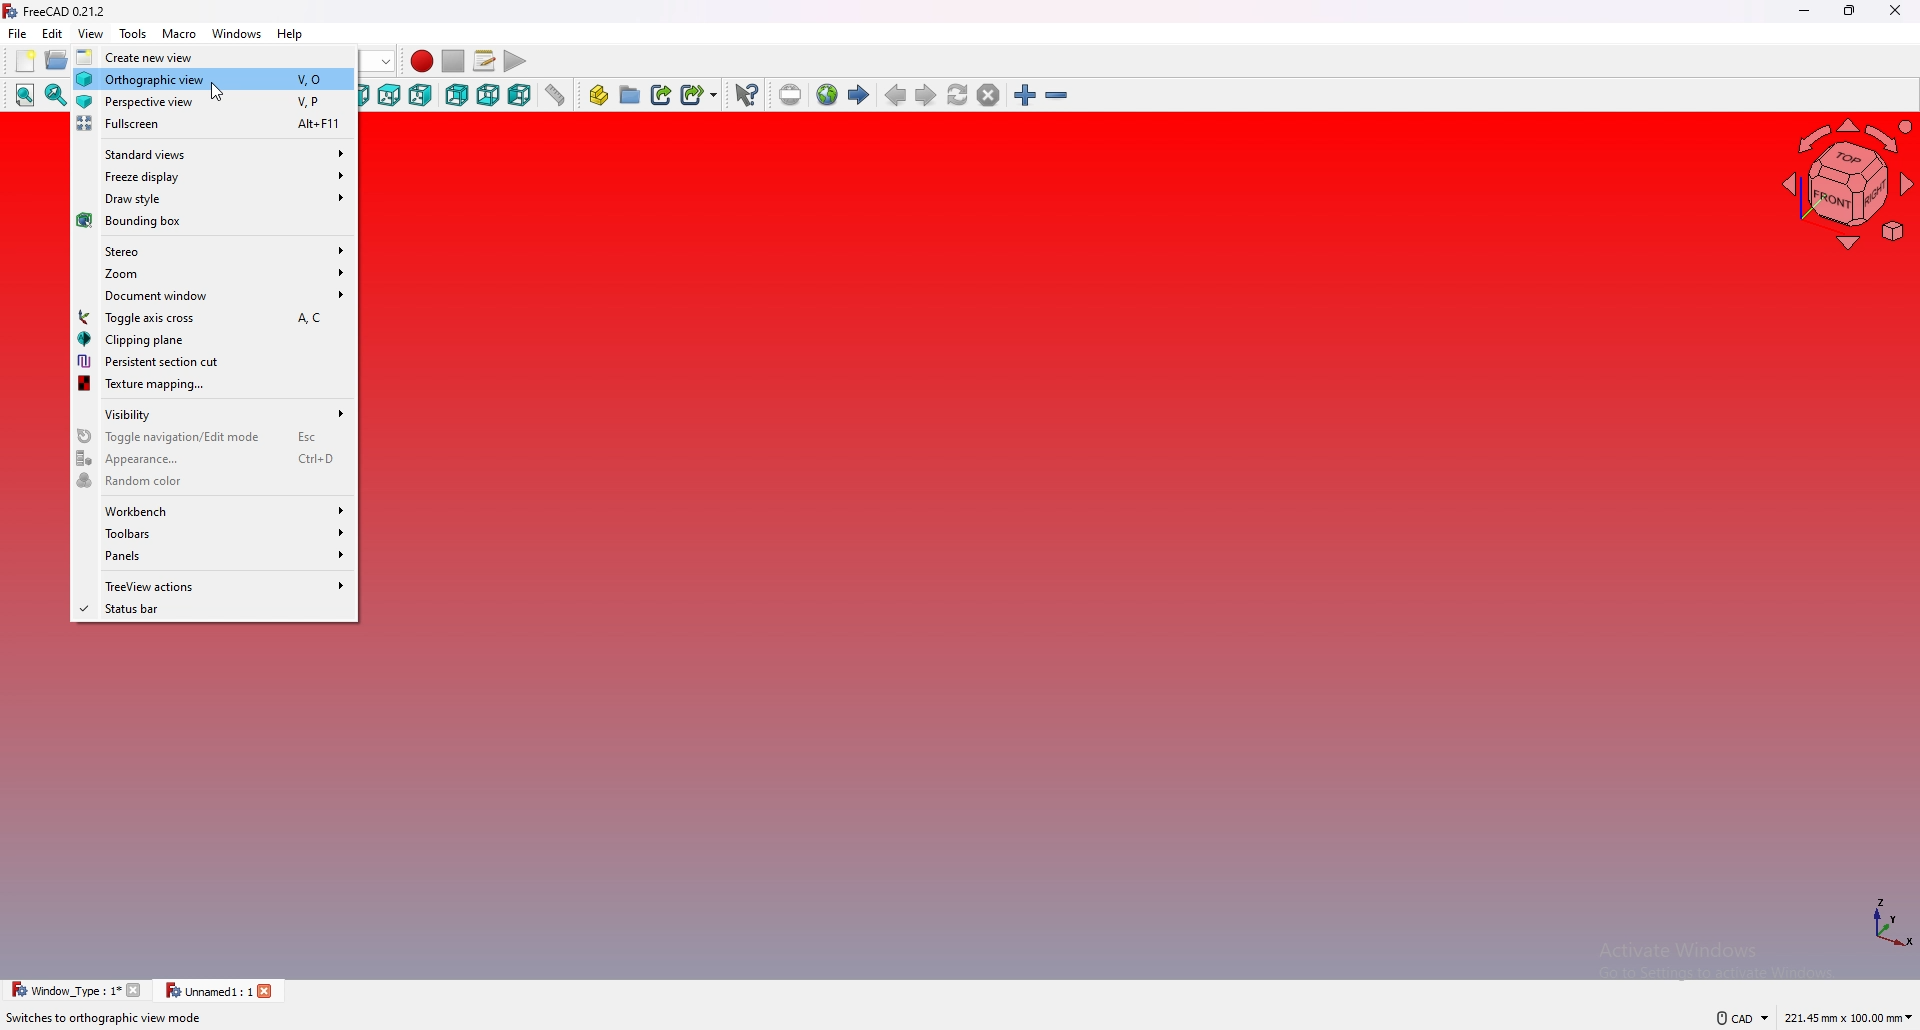  Describe the element at coordinates (58, 11) in the screenshot. I see `FreeCAD 0.21.2` at that location.